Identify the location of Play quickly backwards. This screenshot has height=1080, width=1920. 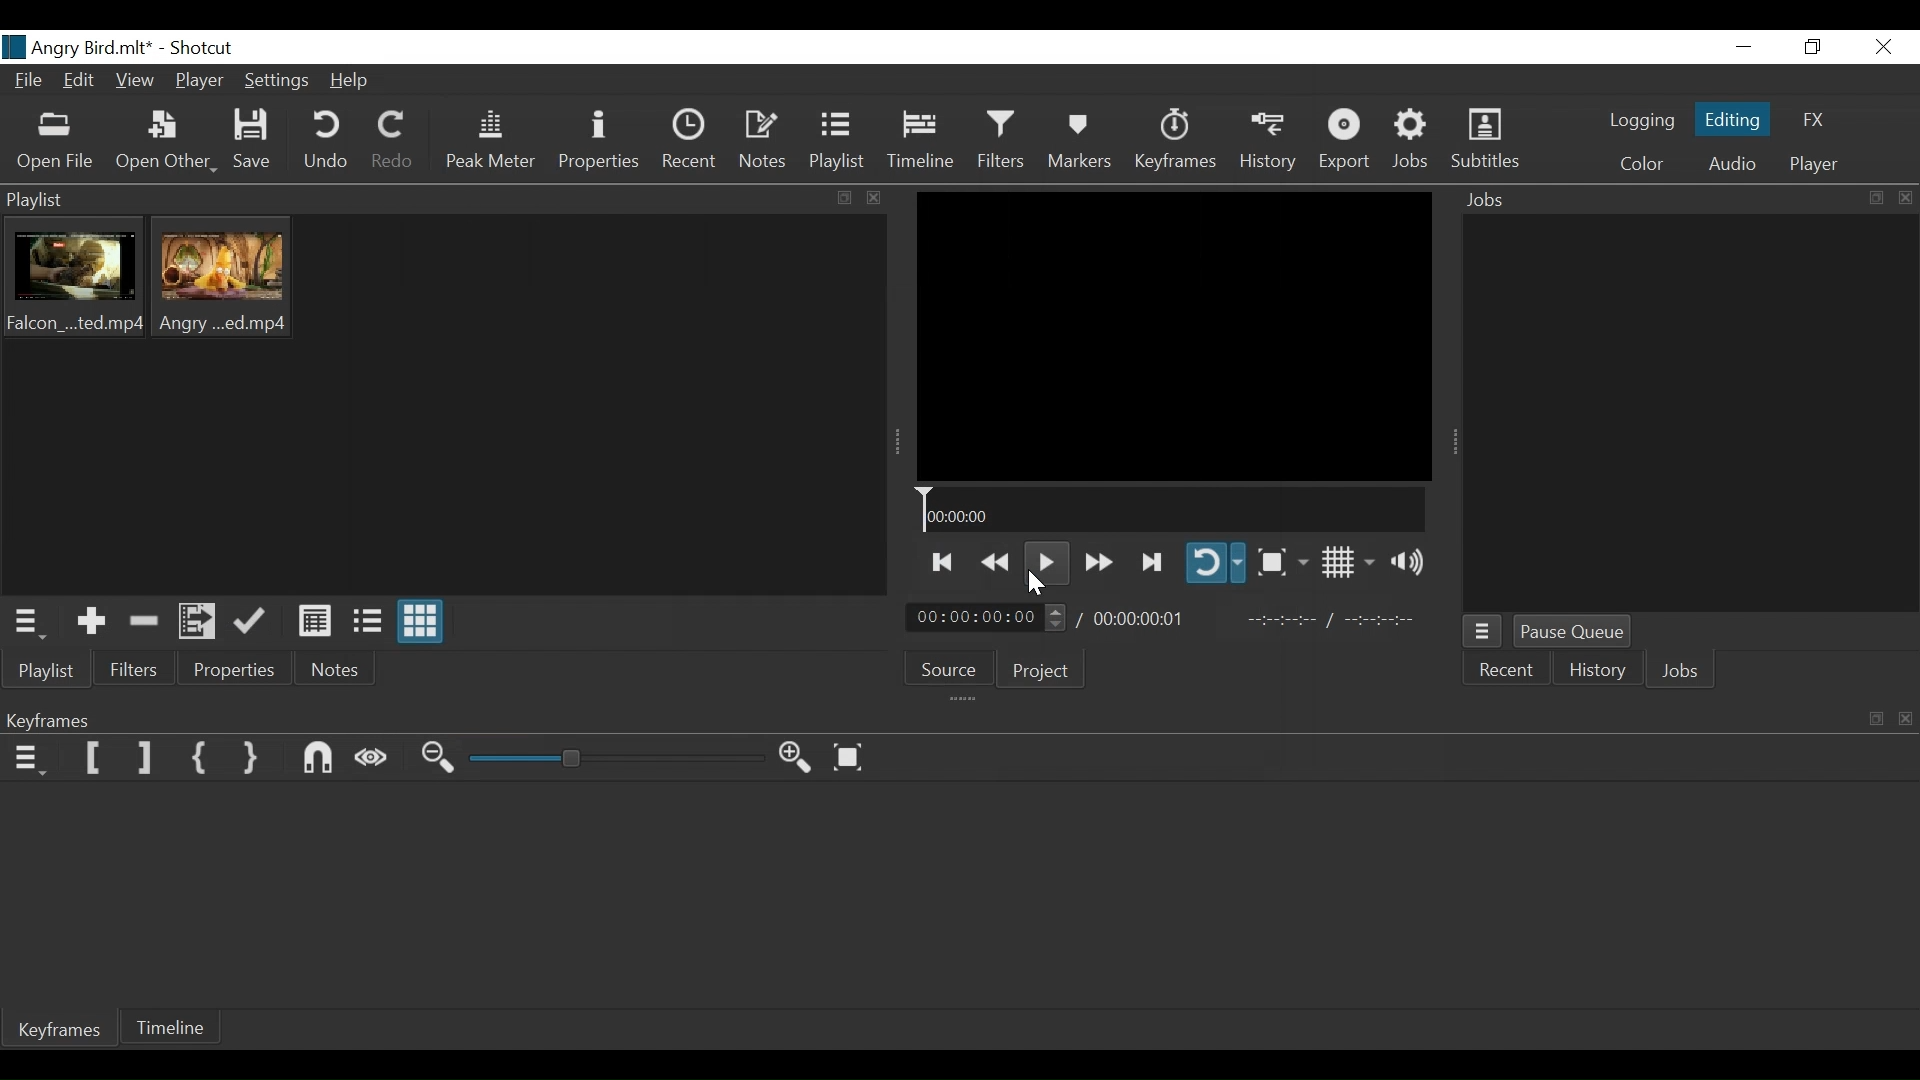
(995, 561).